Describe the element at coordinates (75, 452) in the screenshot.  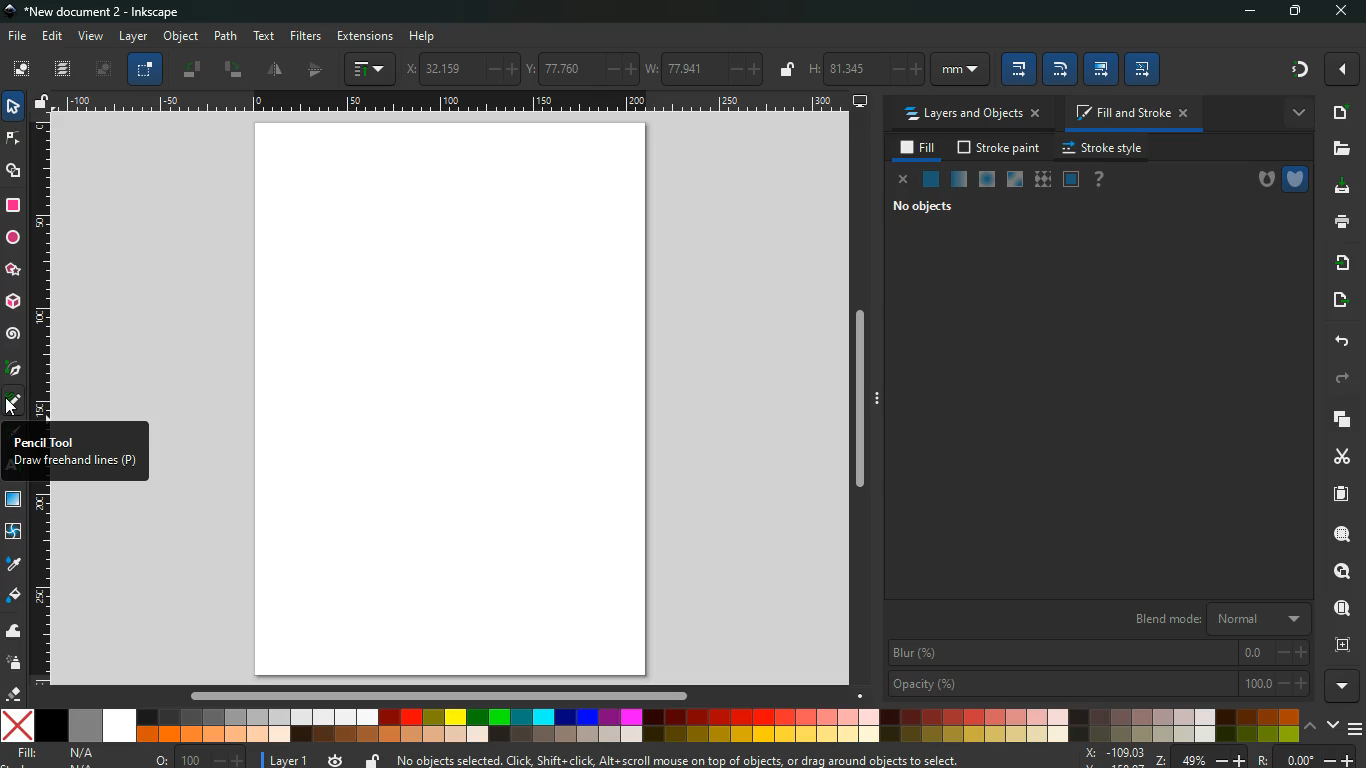
I see `description` at that location.